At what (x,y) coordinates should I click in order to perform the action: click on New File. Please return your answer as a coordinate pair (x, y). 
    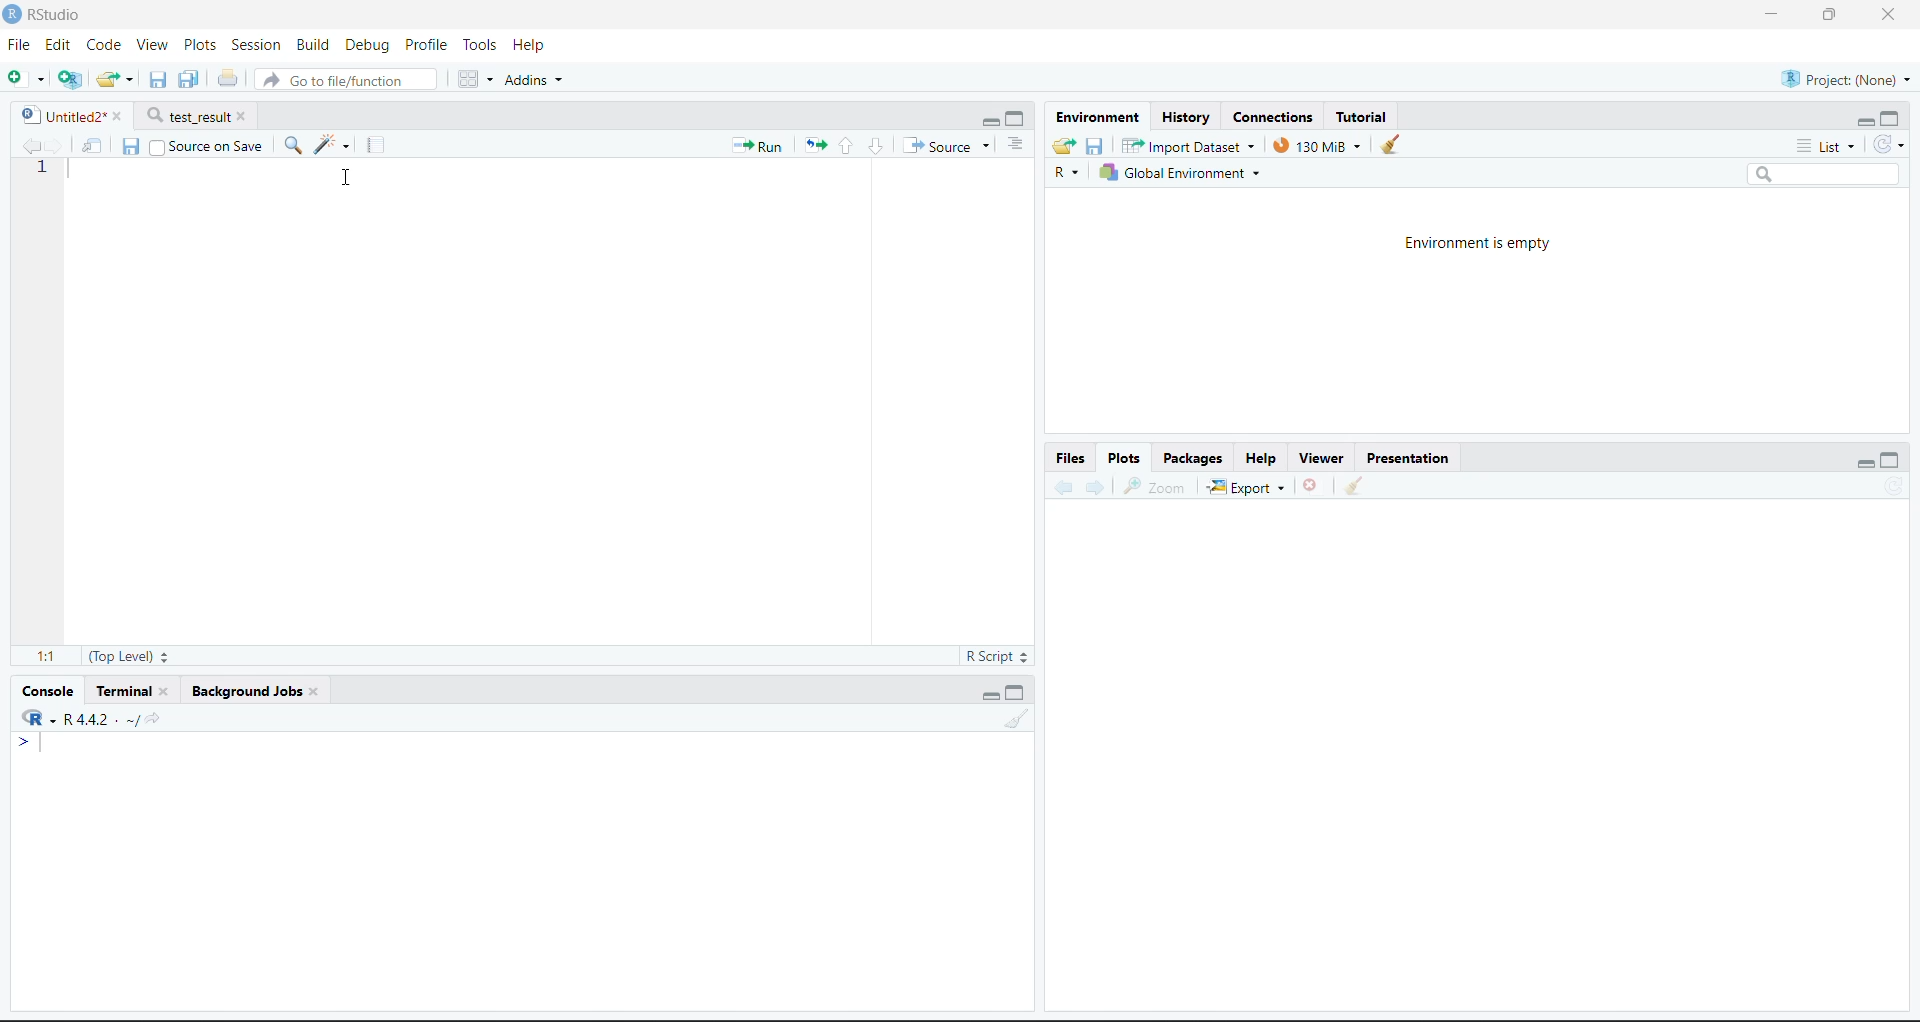
    Looking at the image, I should click on (27, 78).